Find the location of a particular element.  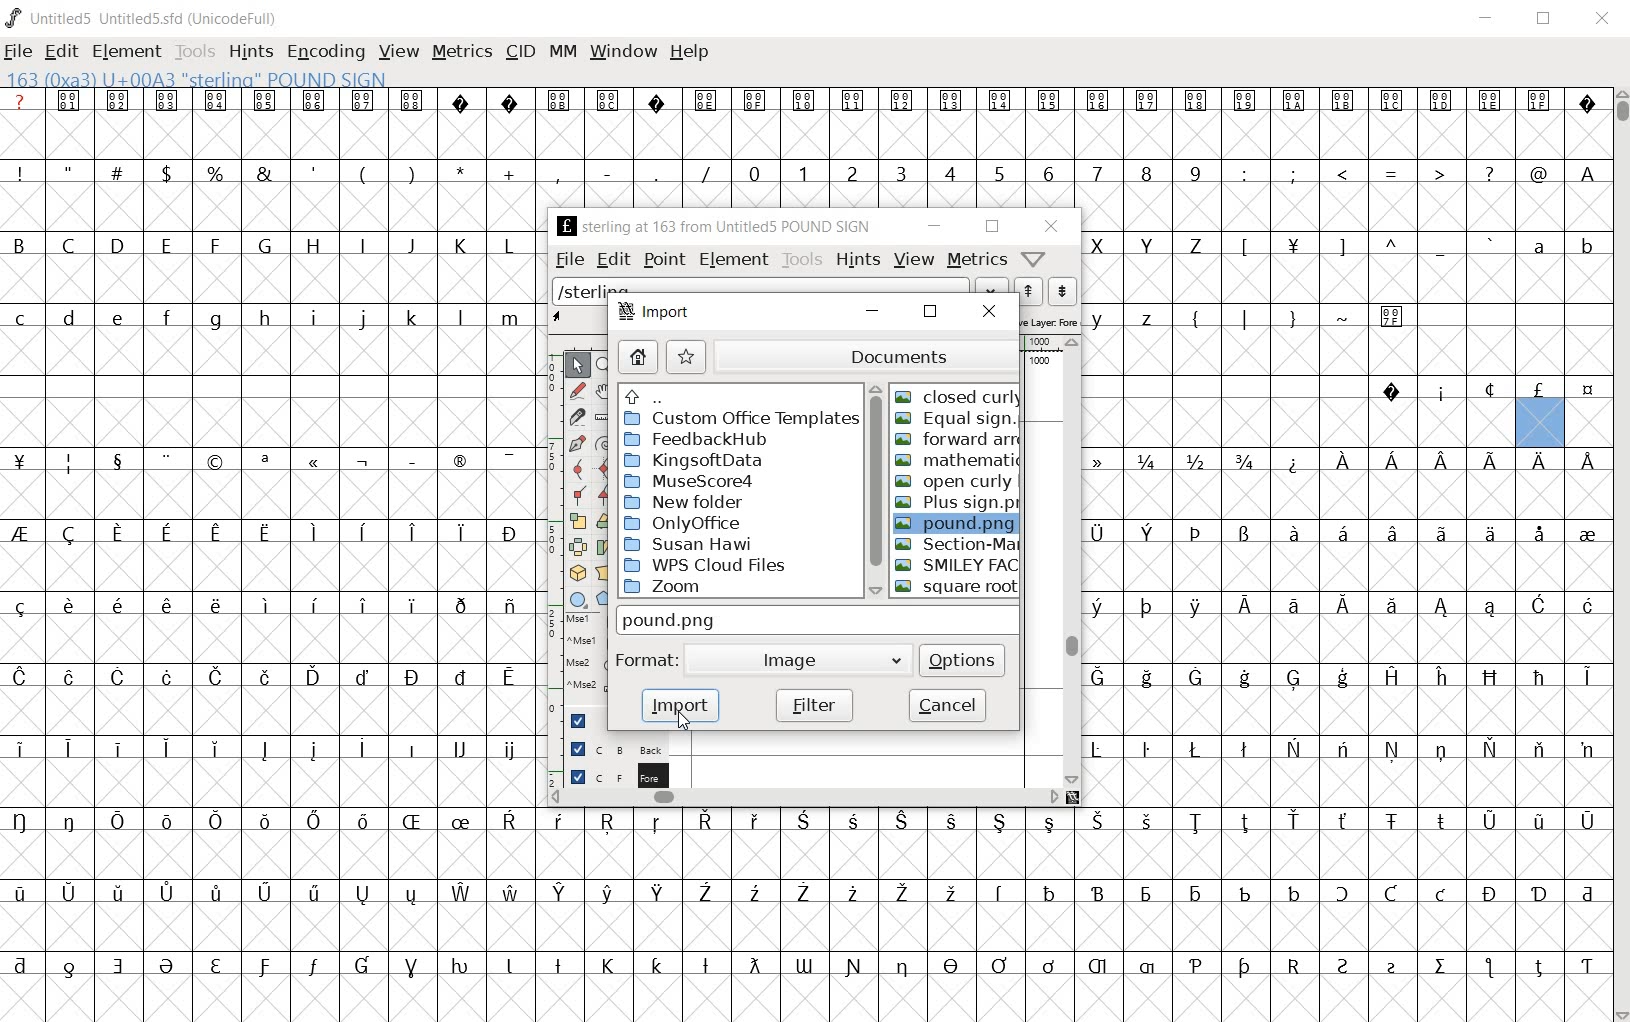

, is located at coordinates (558, 175).